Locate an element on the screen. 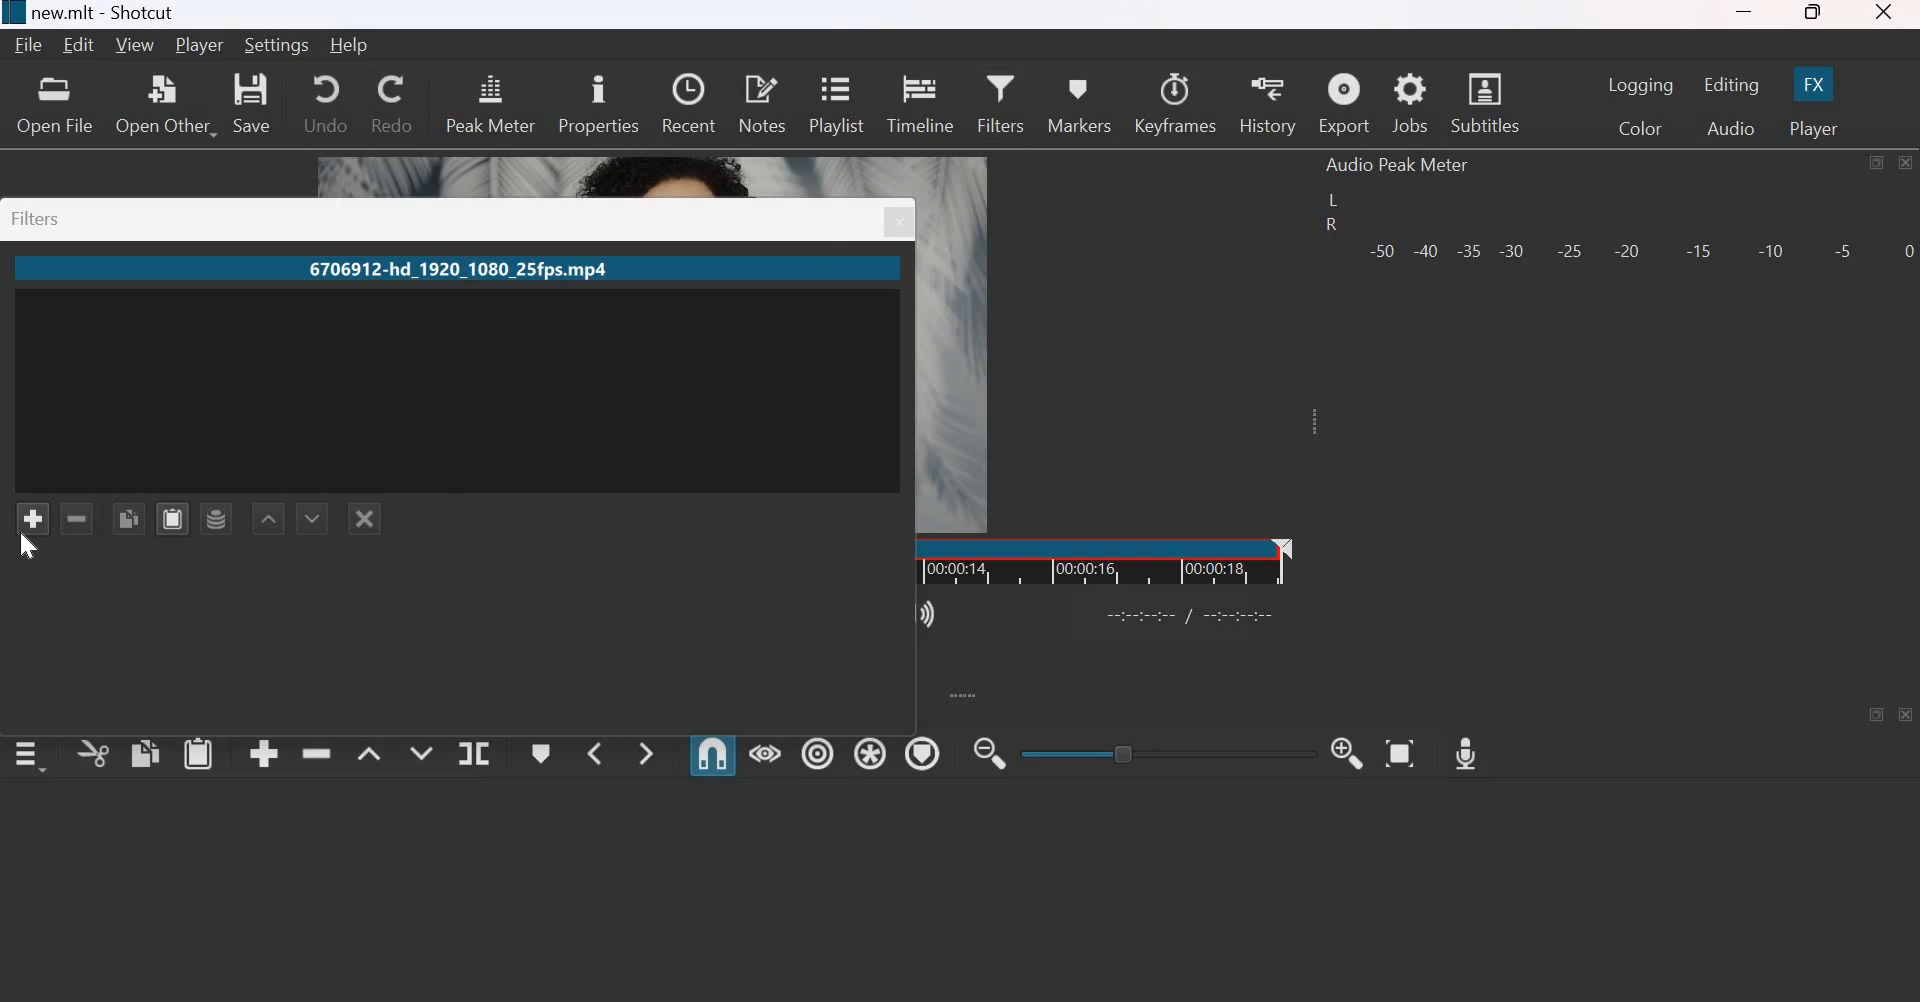 The height and width of the screenshot is (1002, 1920). copy is located at coordinates (146, 752).